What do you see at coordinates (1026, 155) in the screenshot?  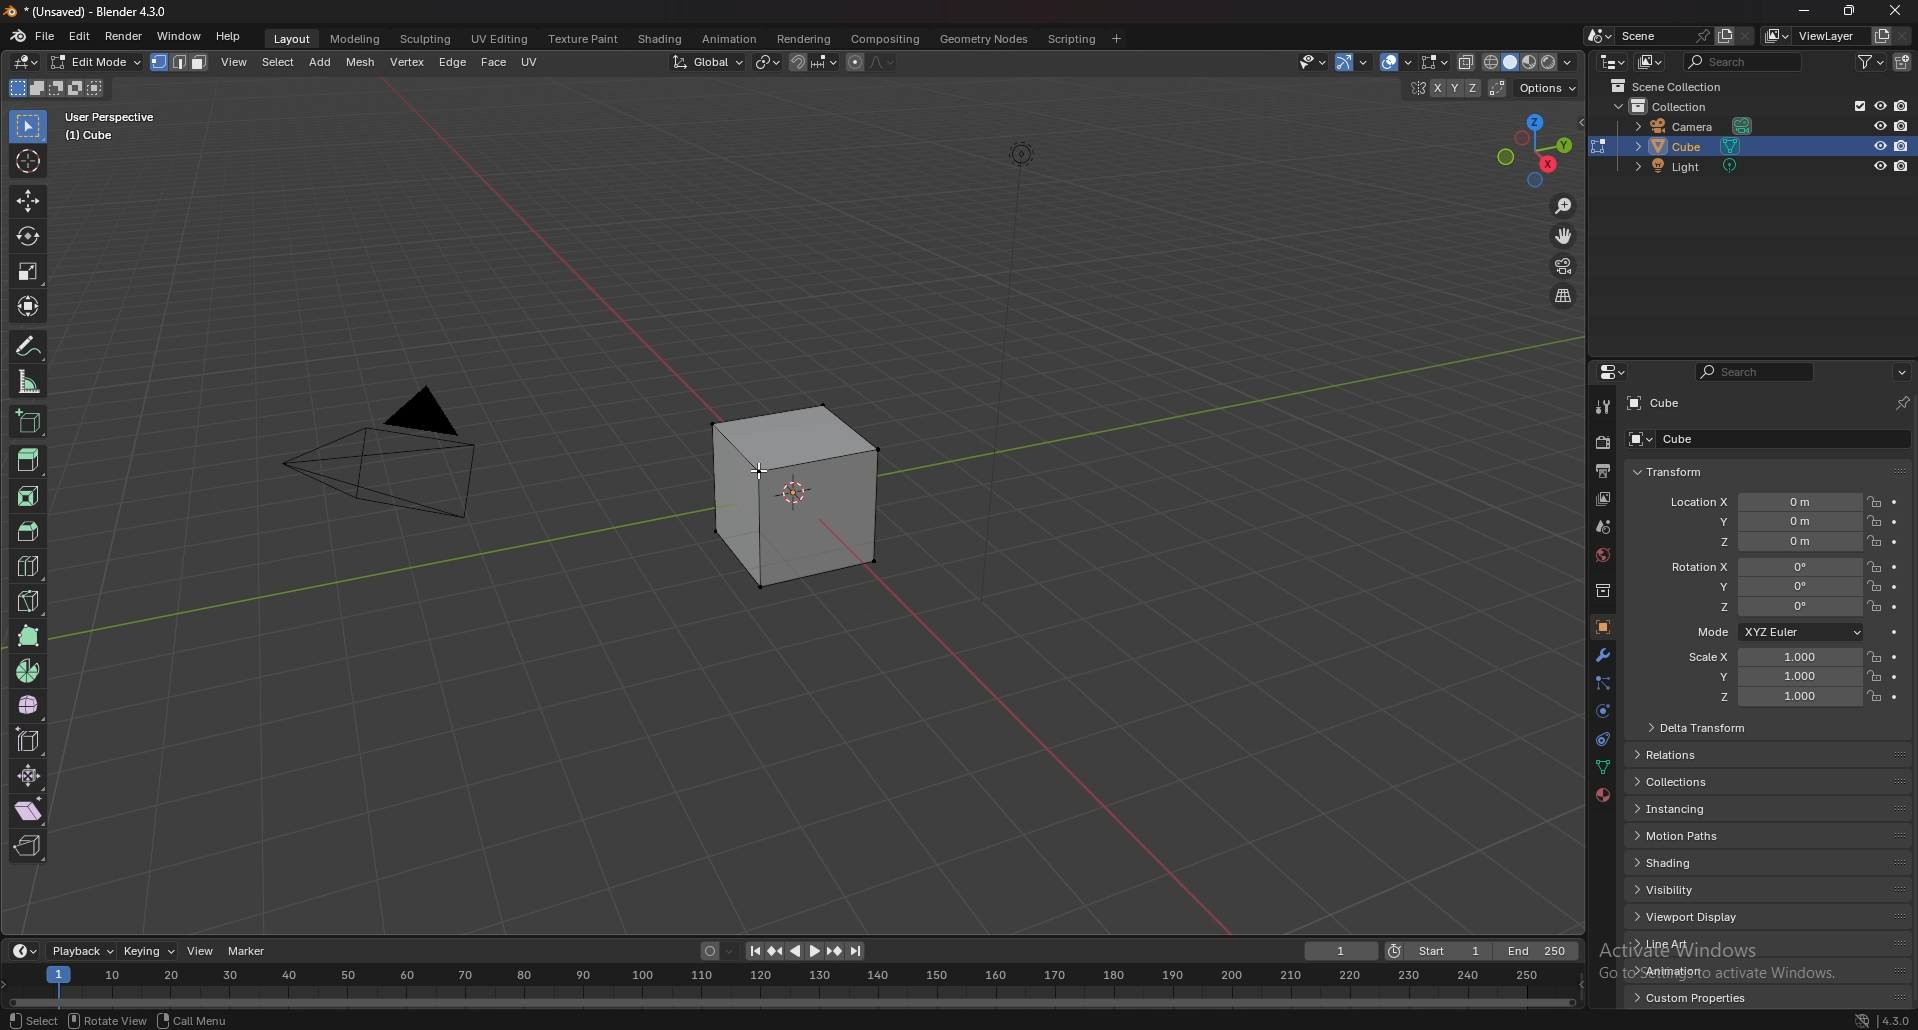 I see `lighting` at bounding box center [1026, 155].